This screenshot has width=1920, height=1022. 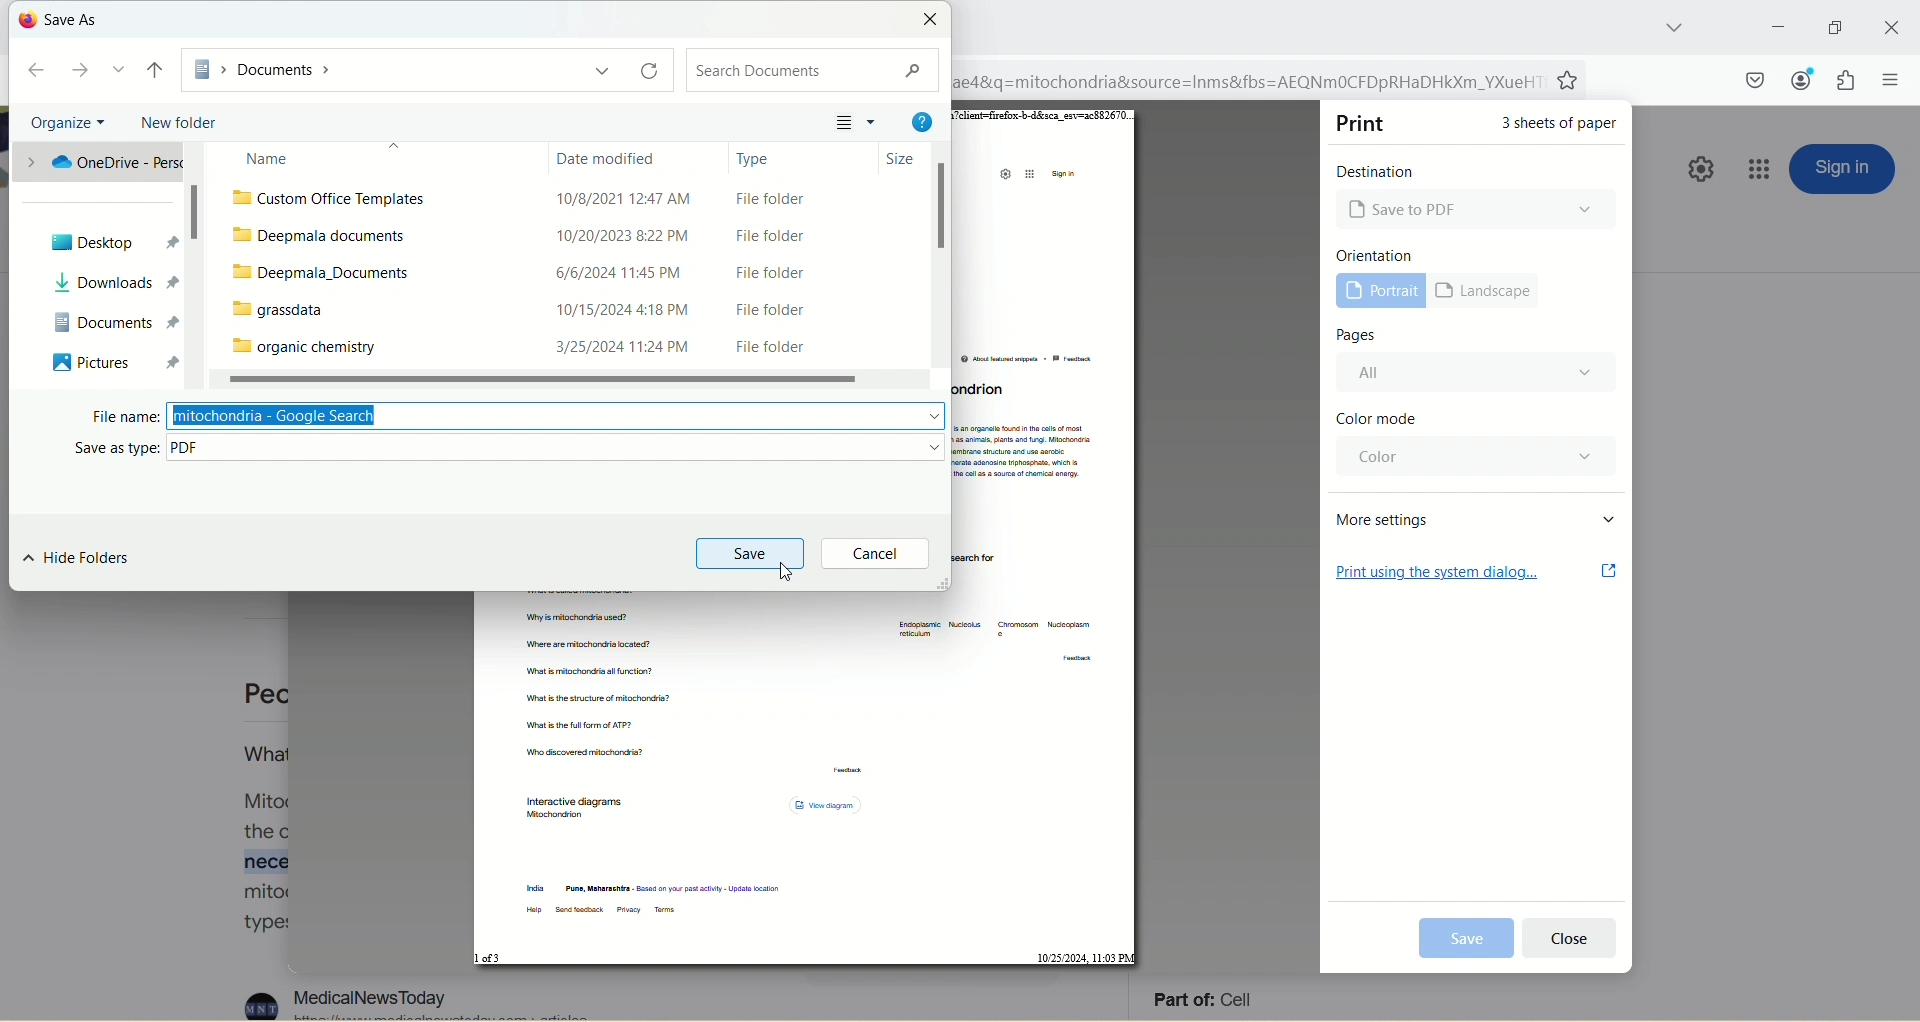 What do you see at coordinates (1376, 420) in the screenshot?
I see `color mode` at bounding box center [1376, 420].